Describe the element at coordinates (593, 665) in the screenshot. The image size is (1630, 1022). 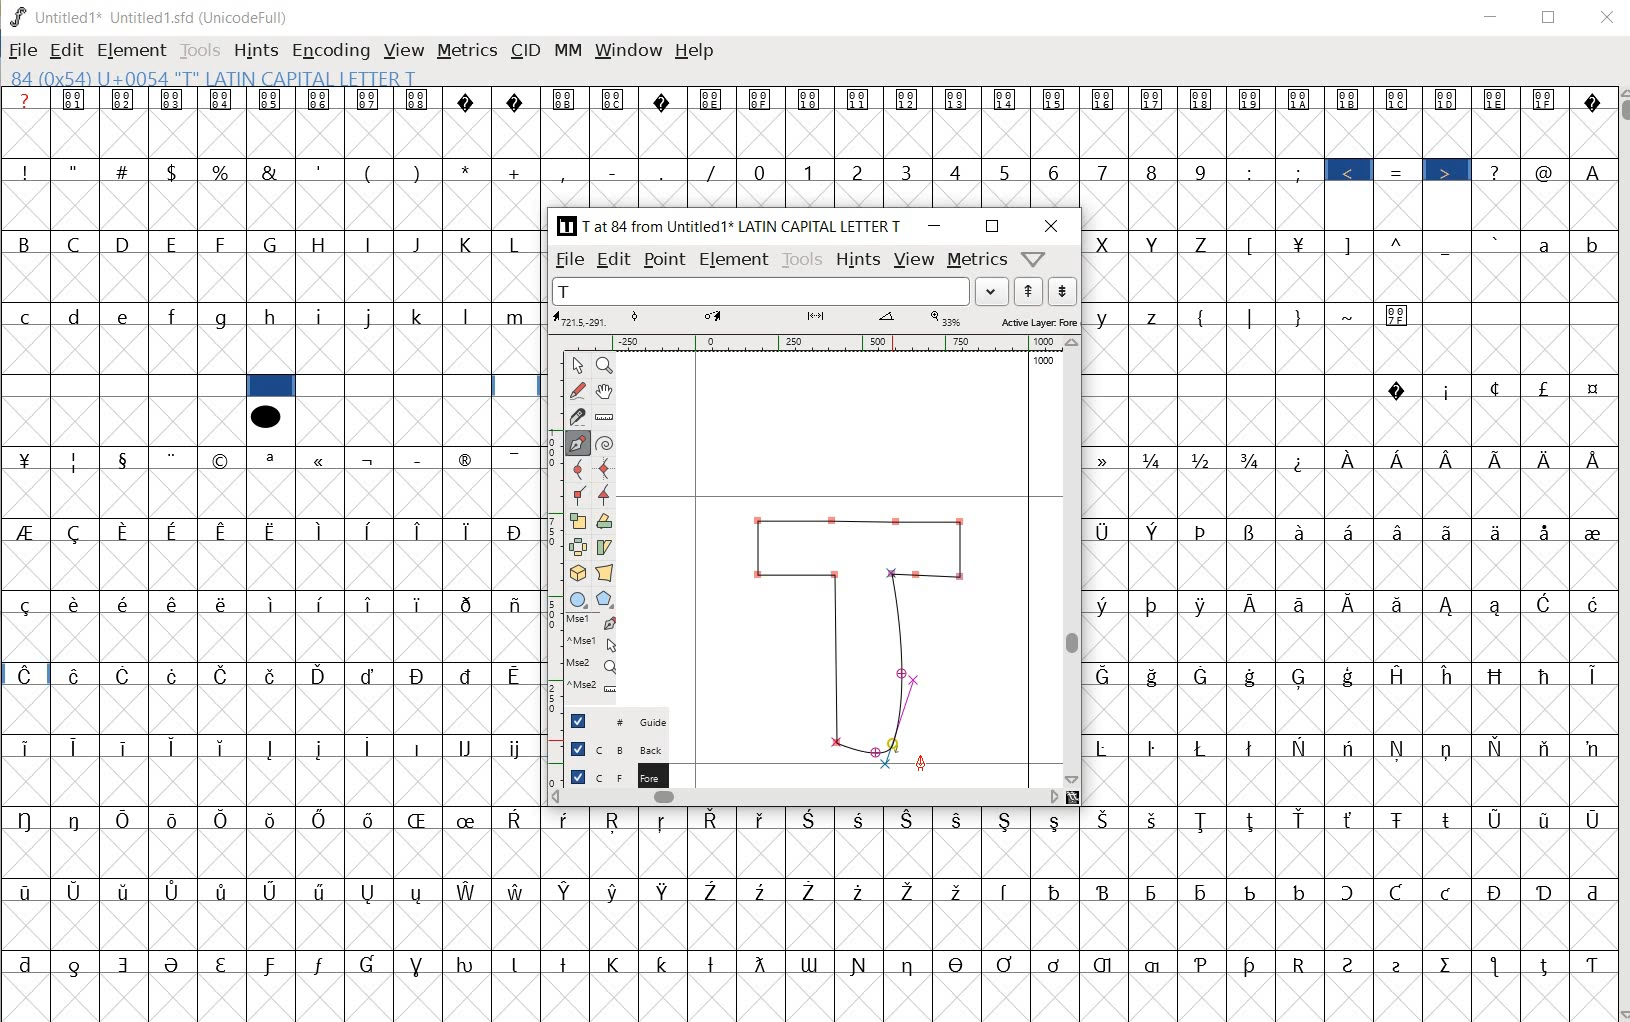
I see `Mouse wheel button` at that location.